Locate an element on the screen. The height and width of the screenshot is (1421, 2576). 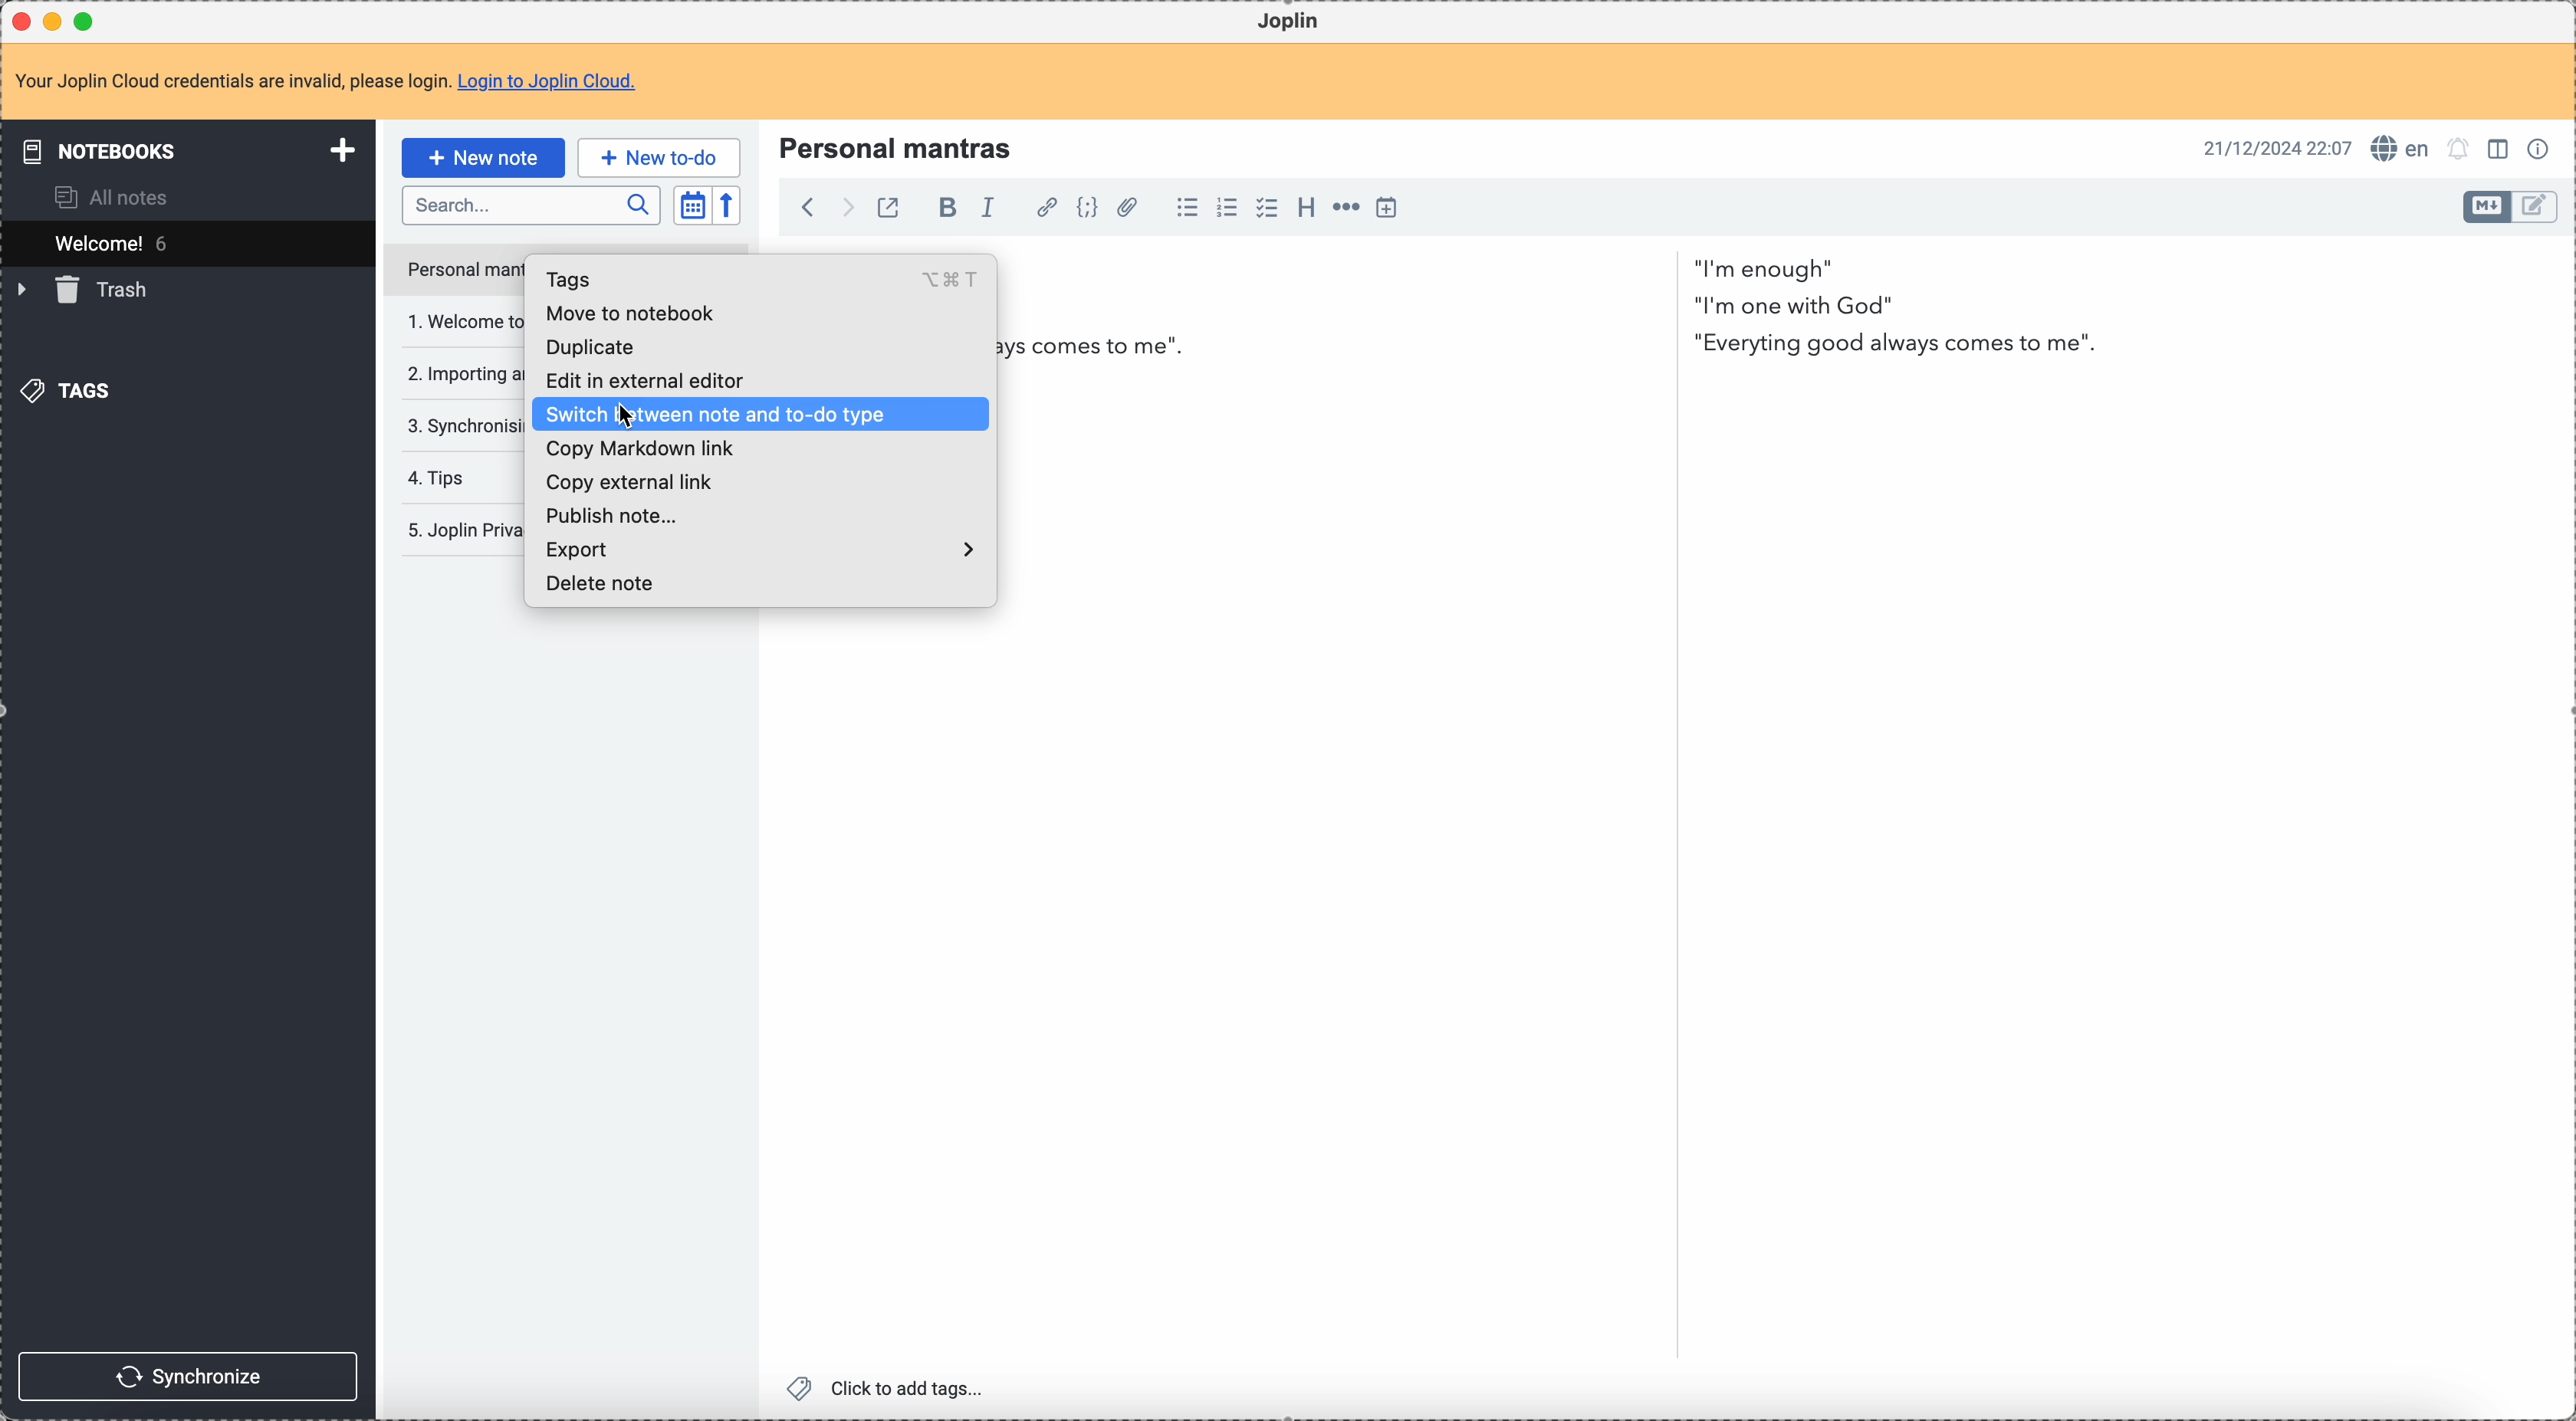
cursor is located at coordinates (641, 414).